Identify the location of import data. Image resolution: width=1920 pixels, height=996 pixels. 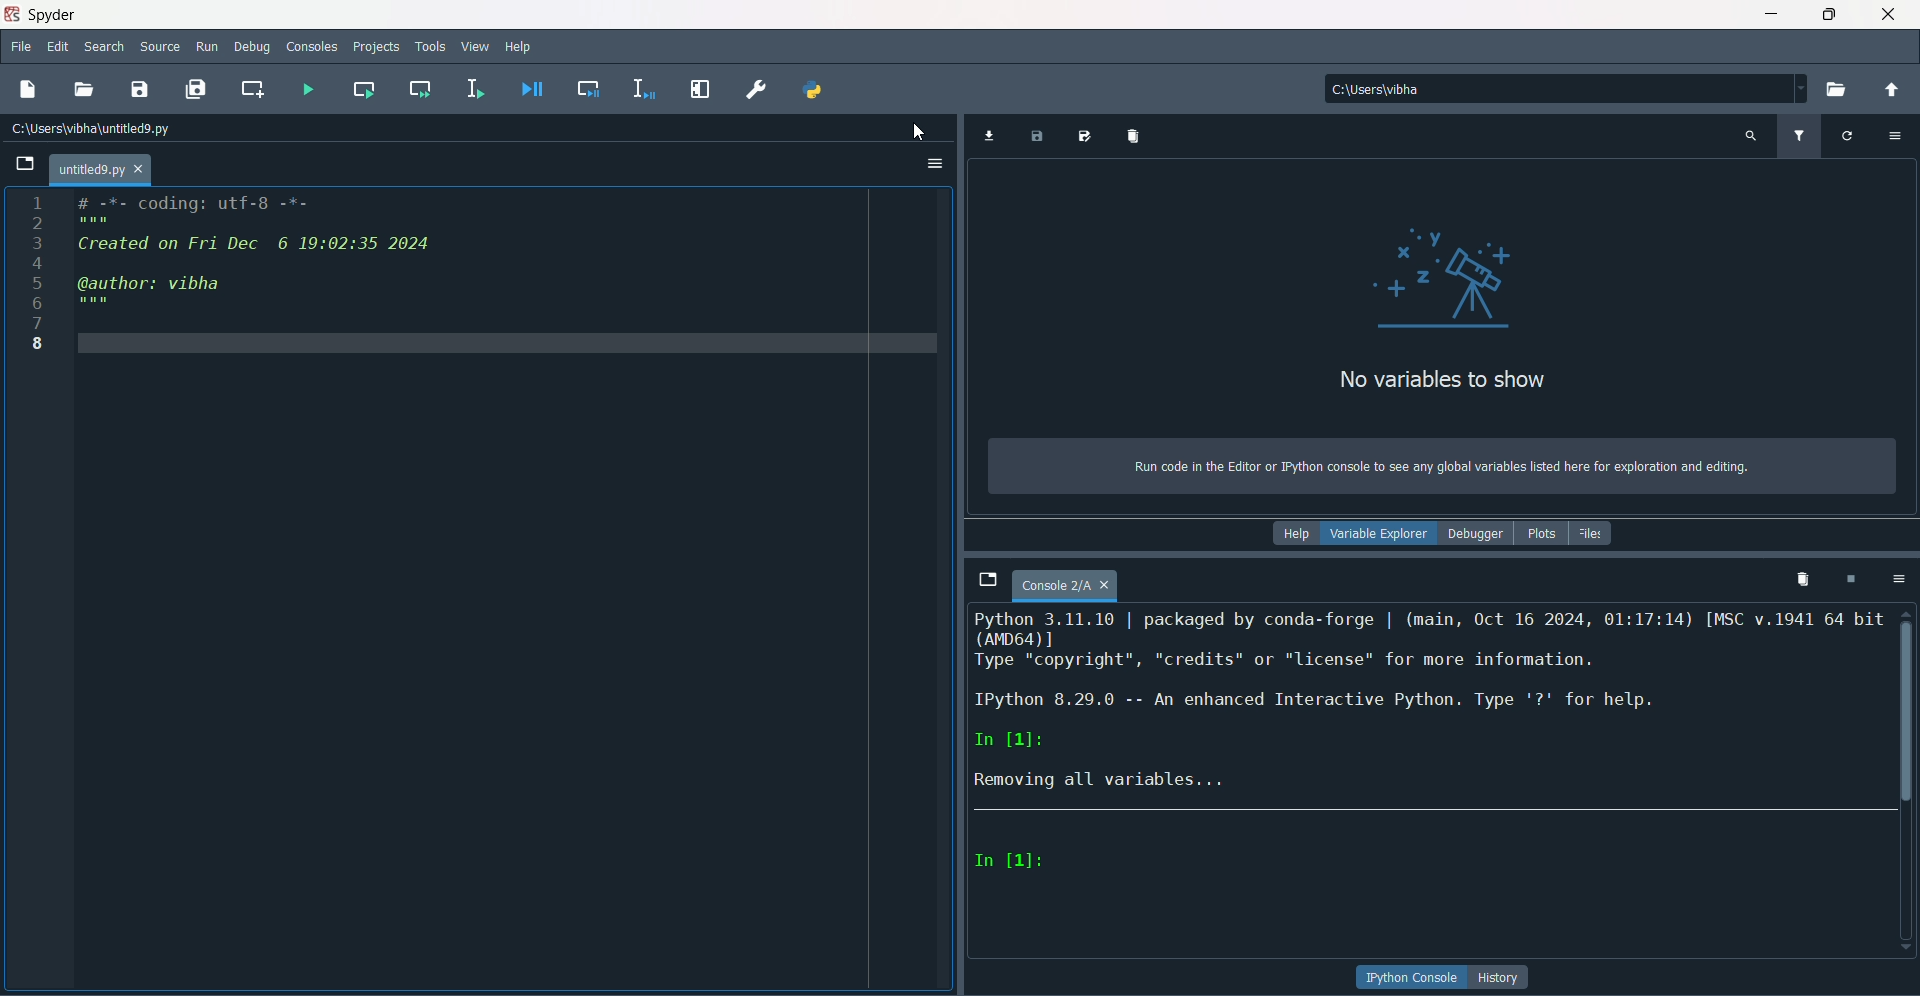
(987, 137).